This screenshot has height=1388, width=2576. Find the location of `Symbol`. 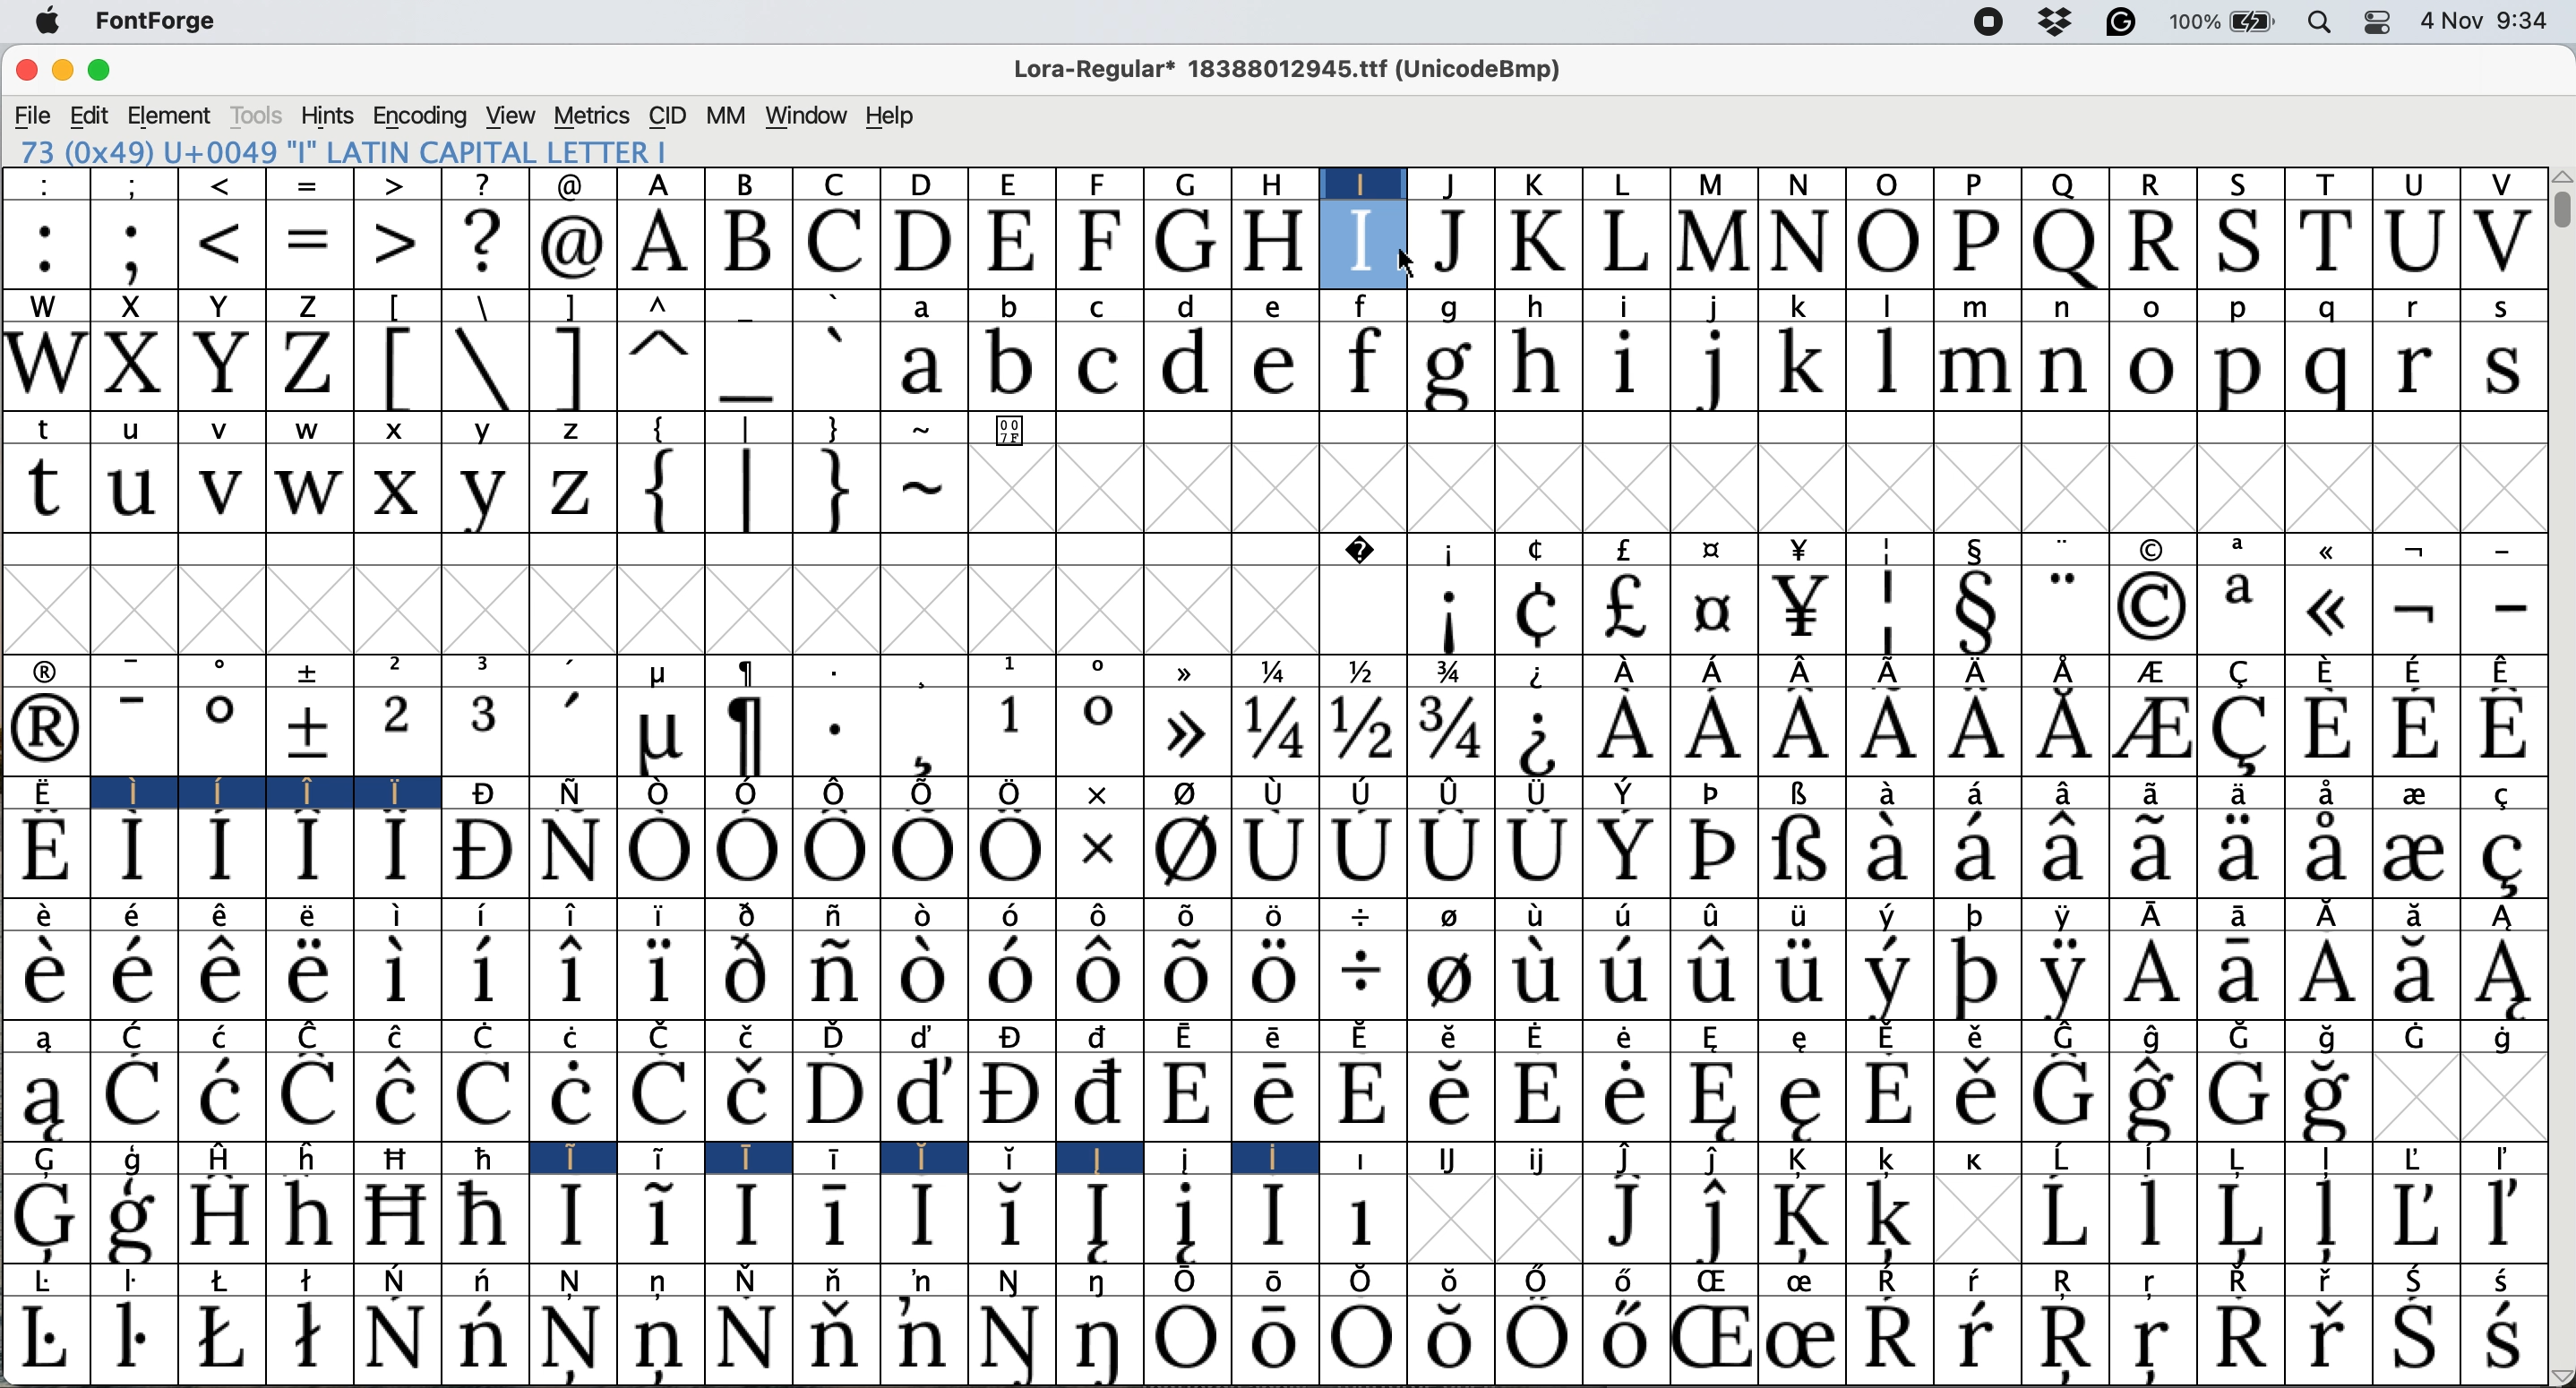

Symbol is located at coordinates (2327, 1338).